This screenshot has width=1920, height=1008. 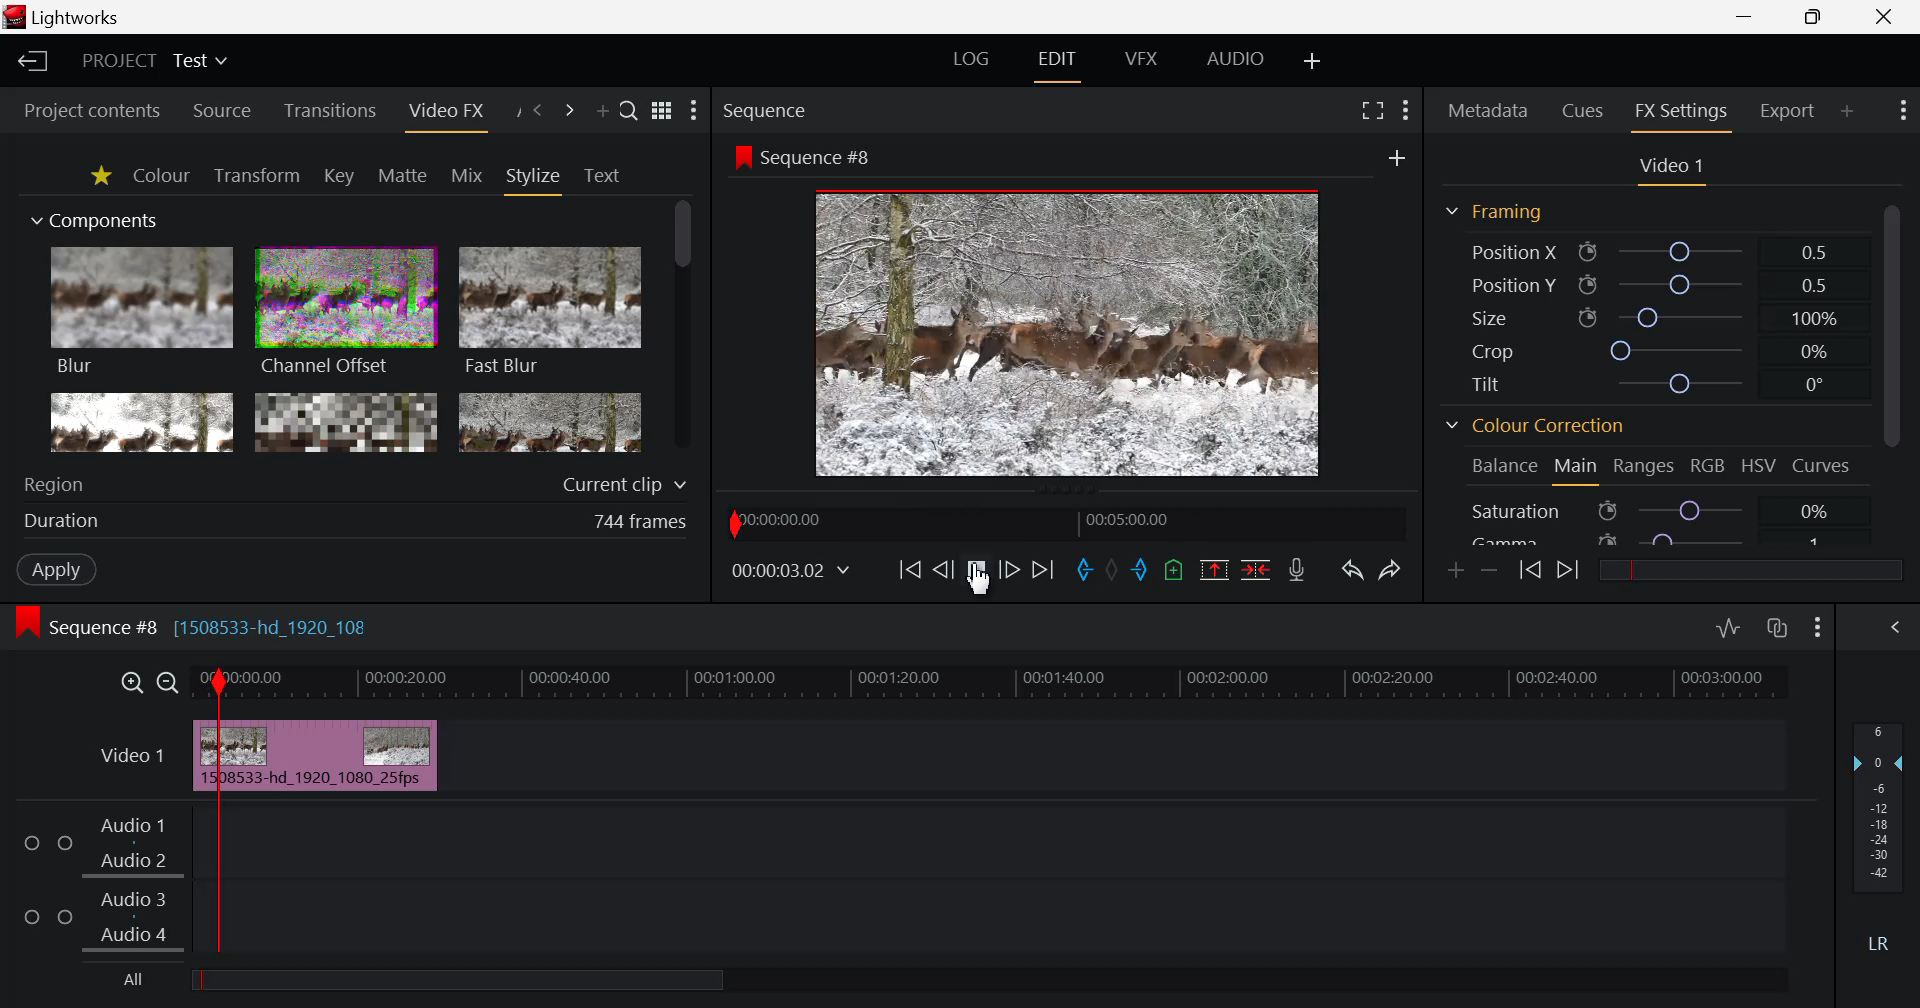 I want to click on Video Settings, so click(x=1669, y=169).